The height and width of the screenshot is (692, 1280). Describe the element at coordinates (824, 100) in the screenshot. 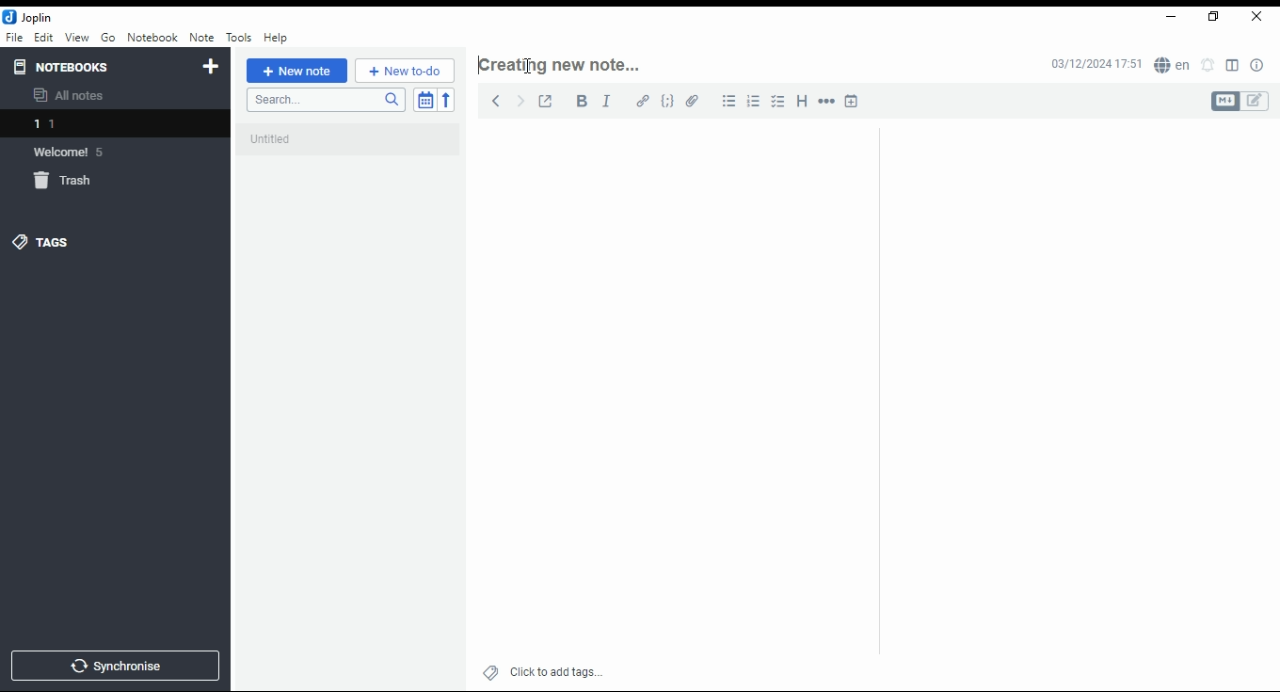

I see `horizontal rule` at that location.